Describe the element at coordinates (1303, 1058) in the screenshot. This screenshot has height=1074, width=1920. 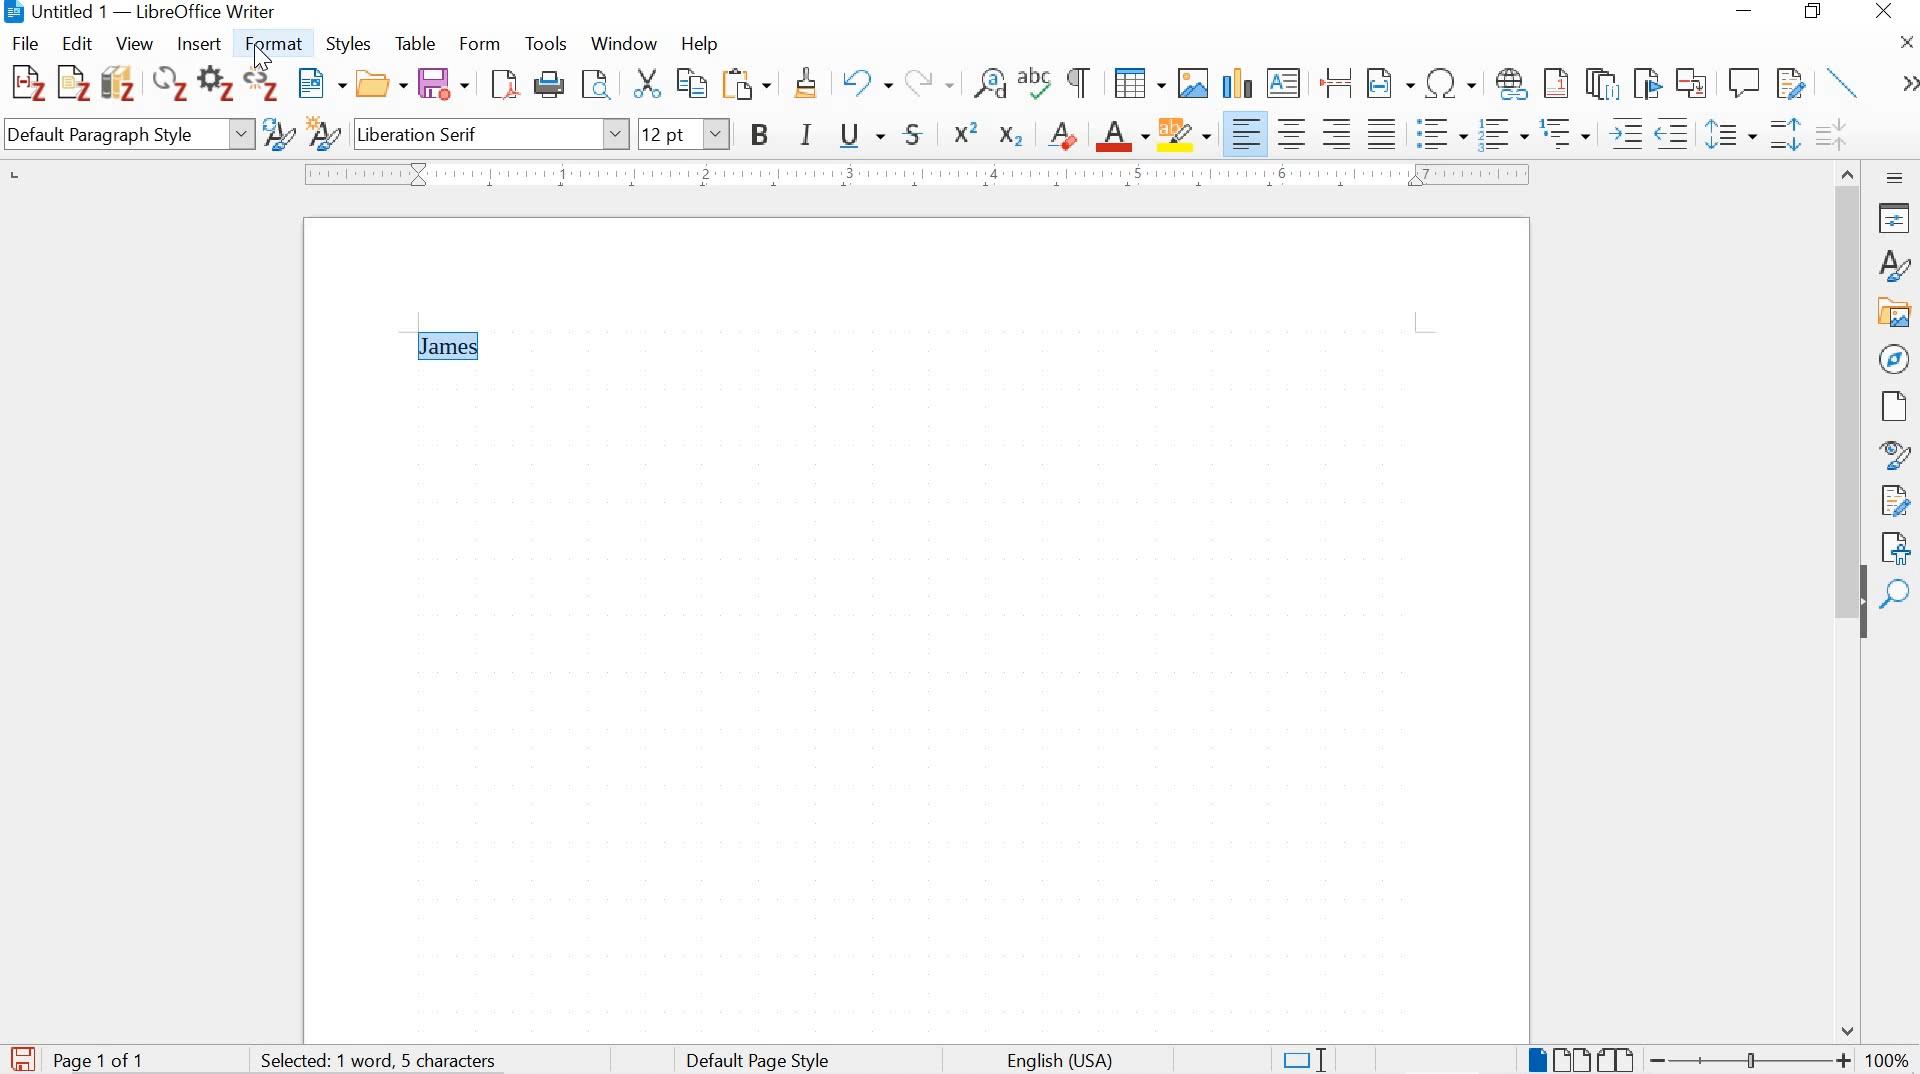
I see `standard selection` at that location.